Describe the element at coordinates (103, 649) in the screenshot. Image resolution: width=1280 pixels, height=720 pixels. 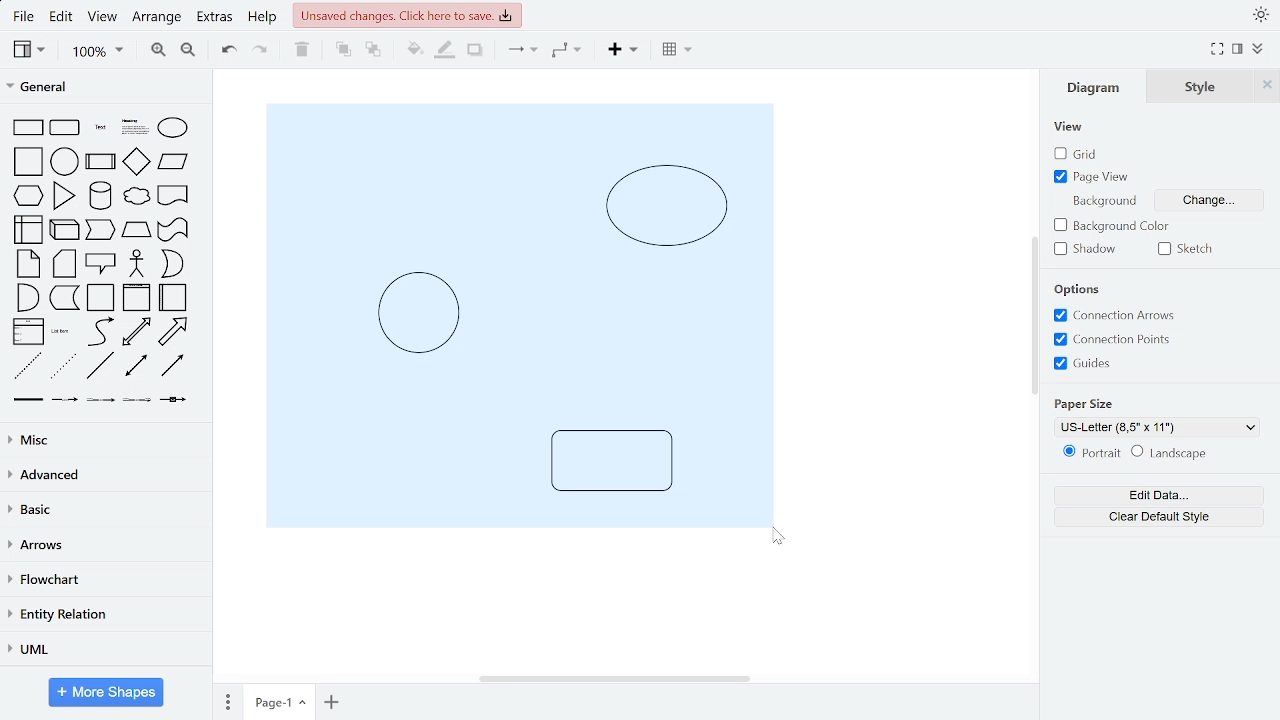
I see `UML` at that location.